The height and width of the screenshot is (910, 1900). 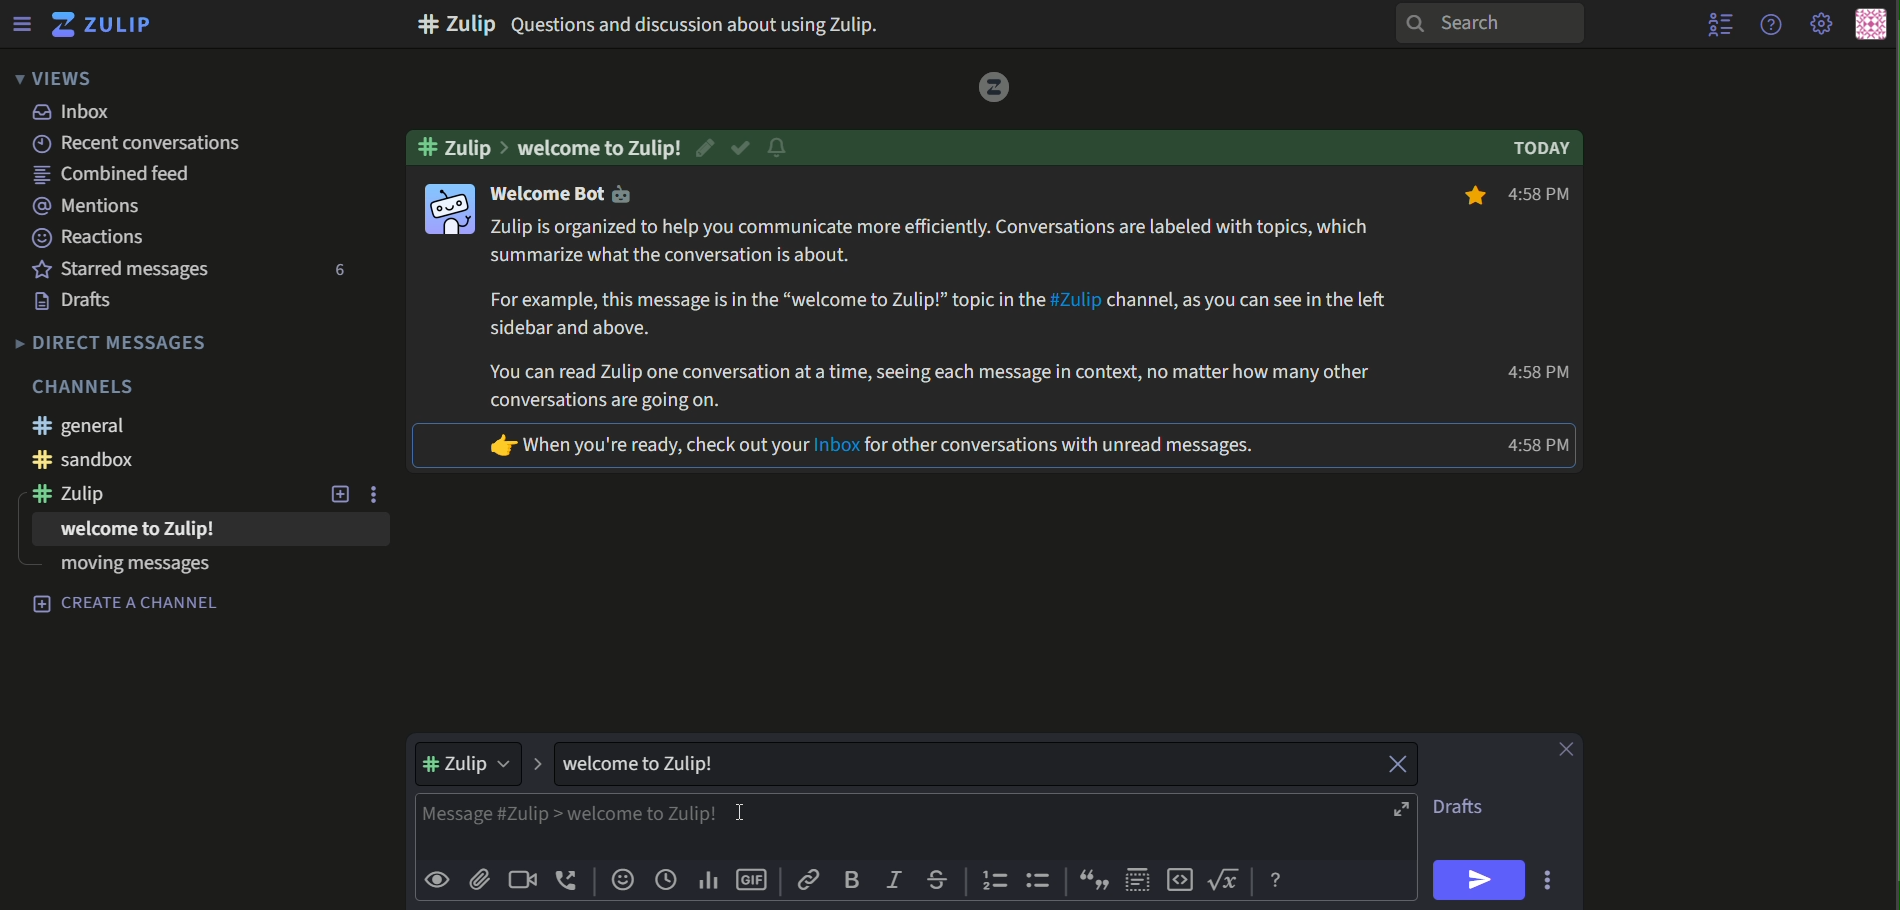 What do you see at coordinates (471, 764) in the screenshot?
I see `dropdown` at bounding box center [471, 764].